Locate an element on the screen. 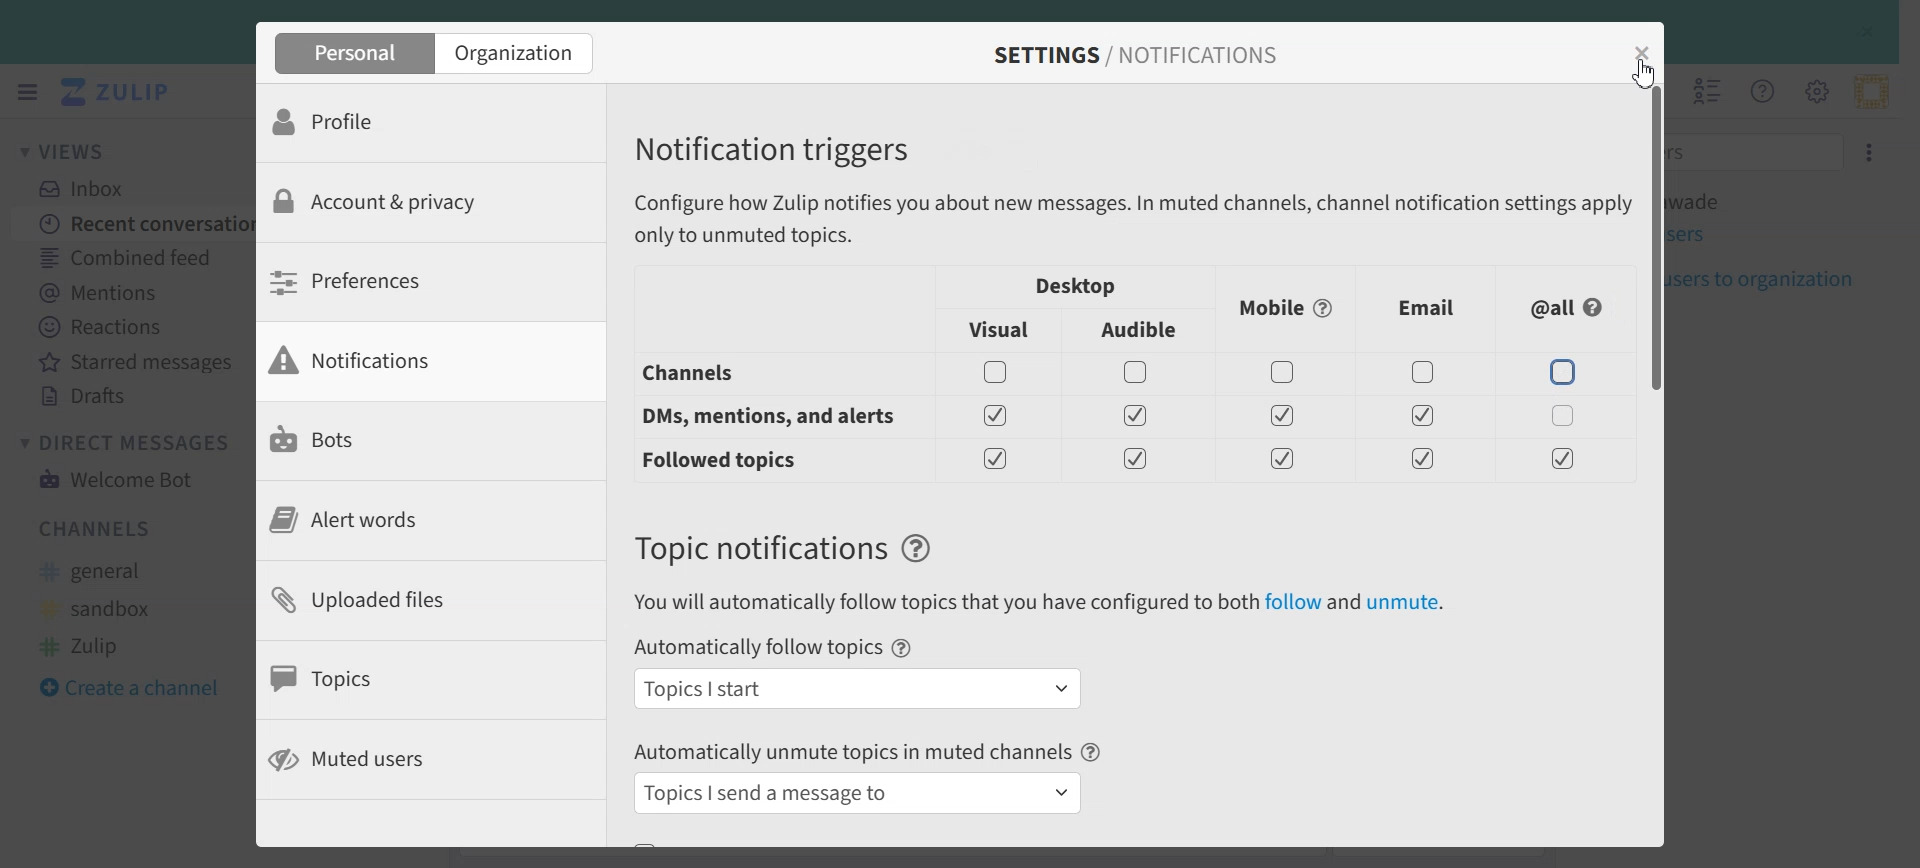 This screenshot has width=1920, height=868. Account & privacy is located at coordinates (407, 202).